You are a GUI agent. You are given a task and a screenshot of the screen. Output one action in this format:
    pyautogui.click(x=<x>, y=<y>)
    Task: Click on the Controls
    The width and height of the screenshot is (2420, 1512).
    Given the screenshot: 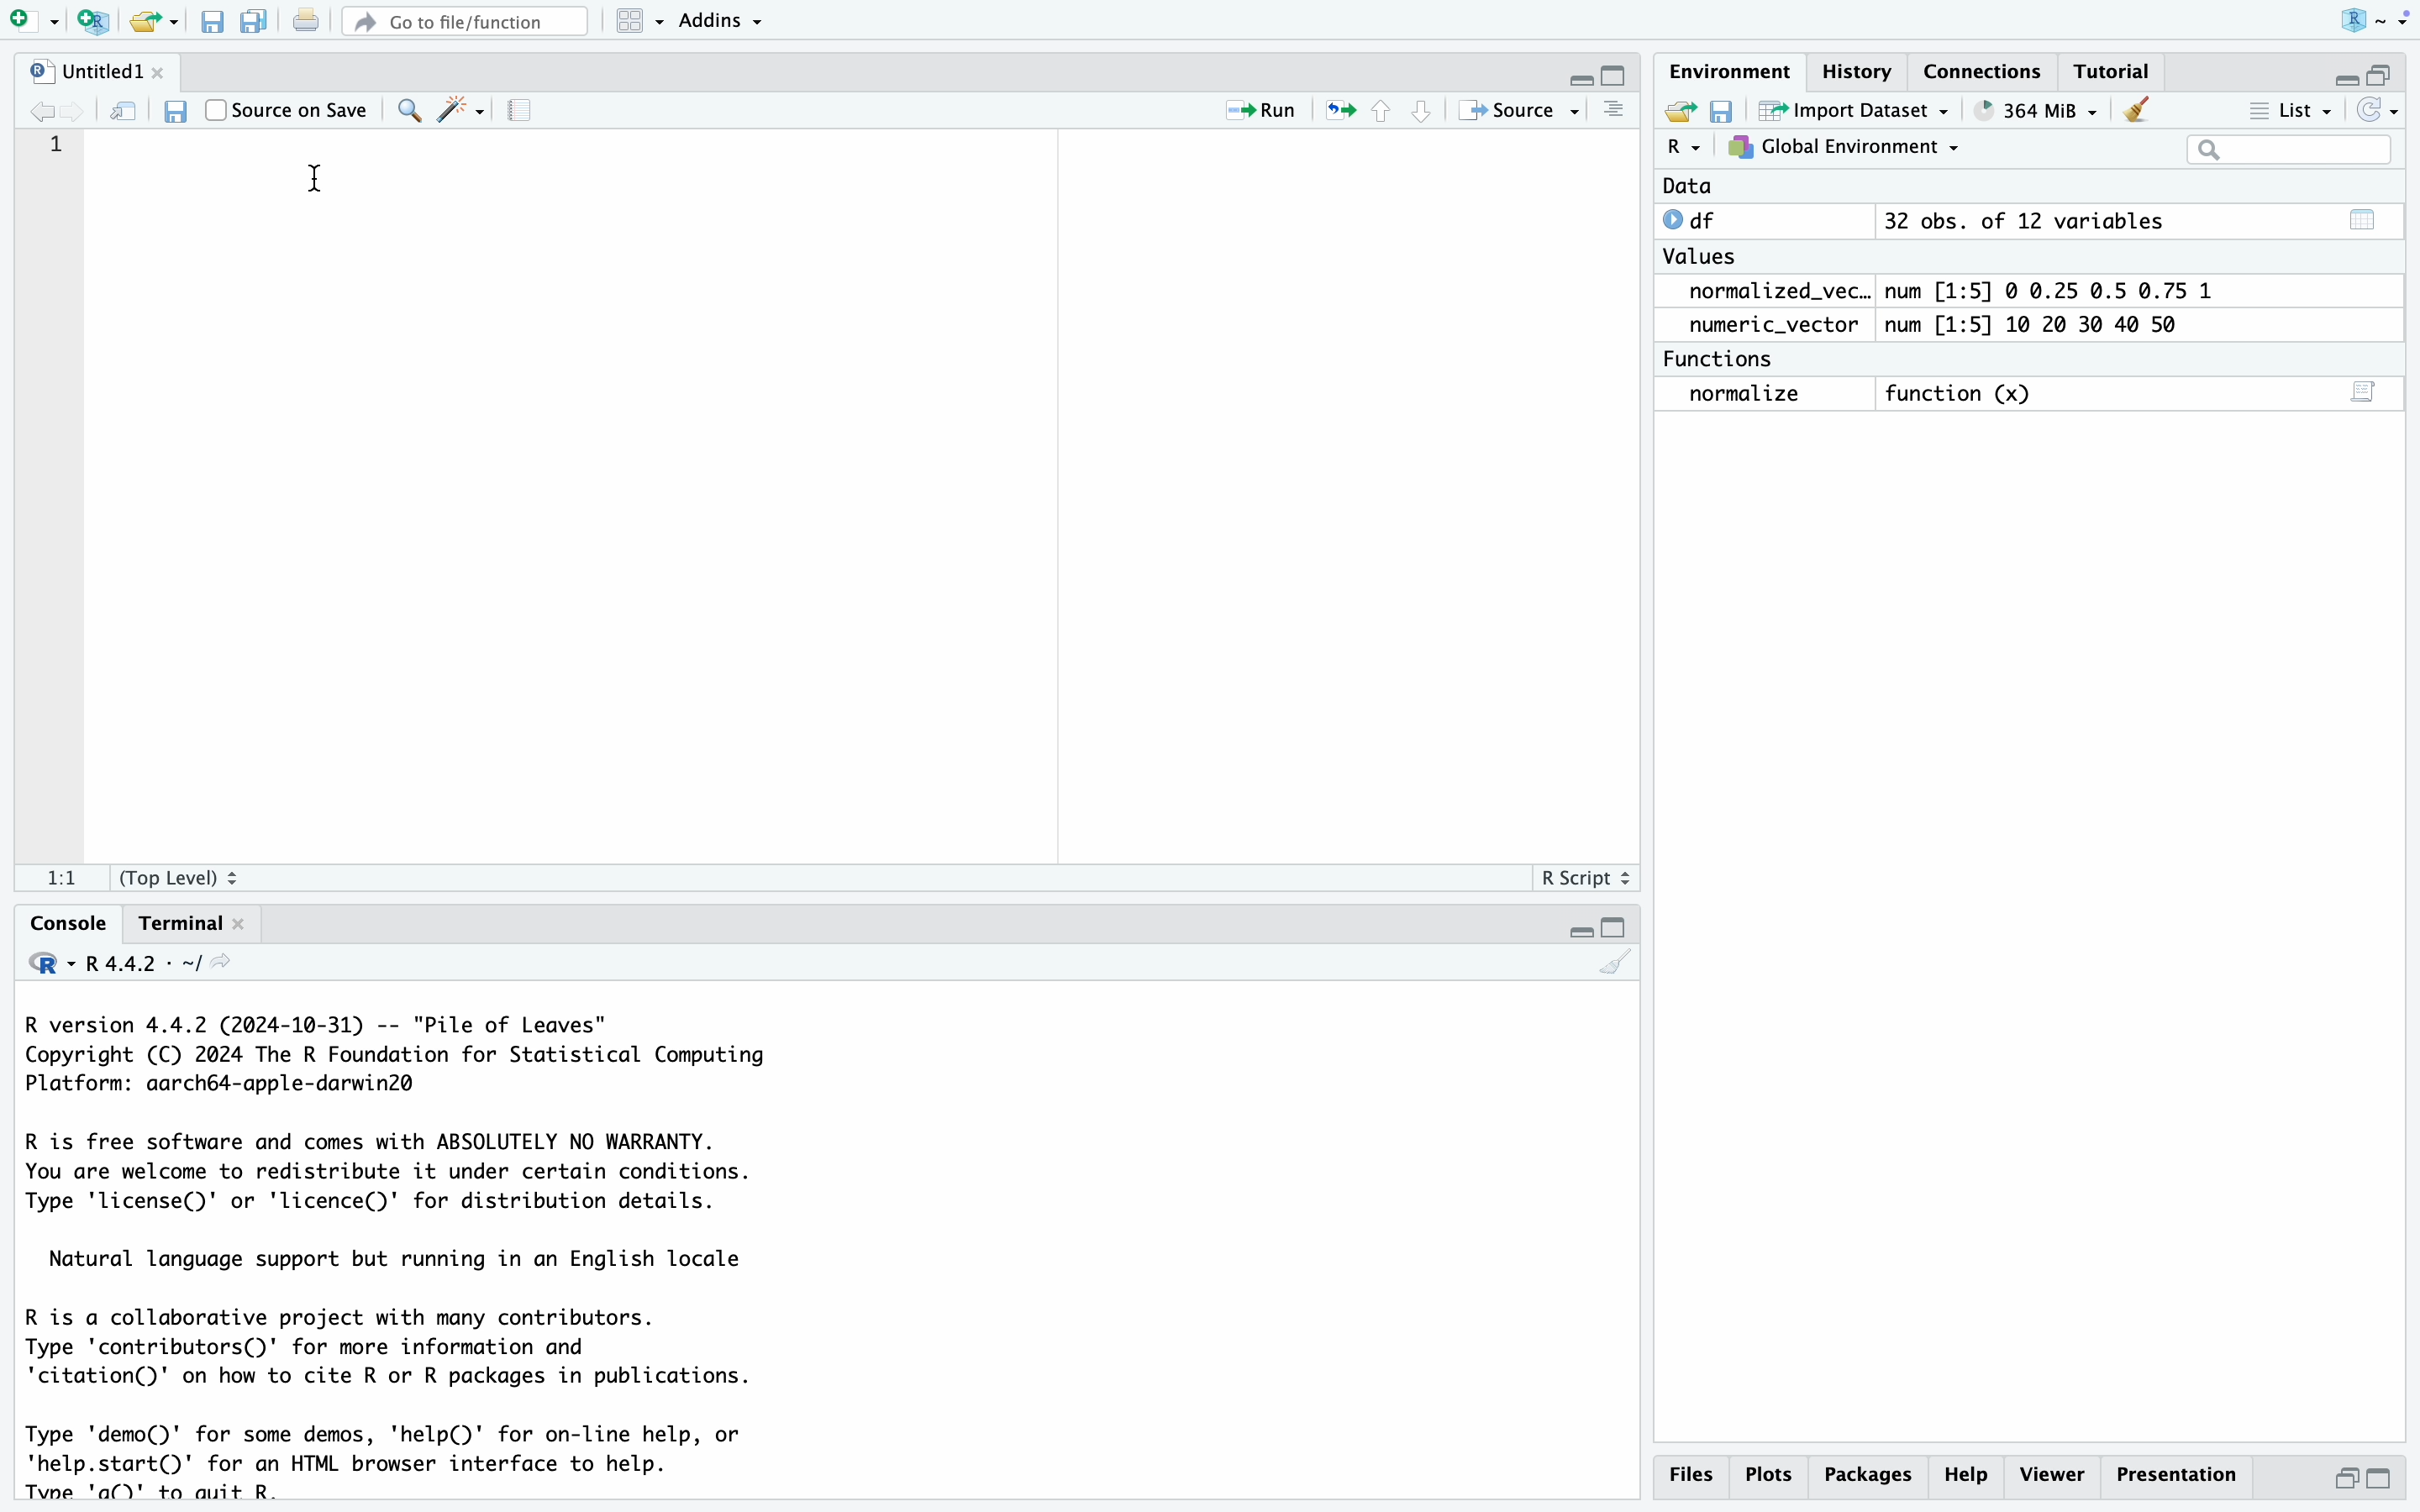 What is the action you would take?
    pyautogui.click(x=1380, y=109)
    